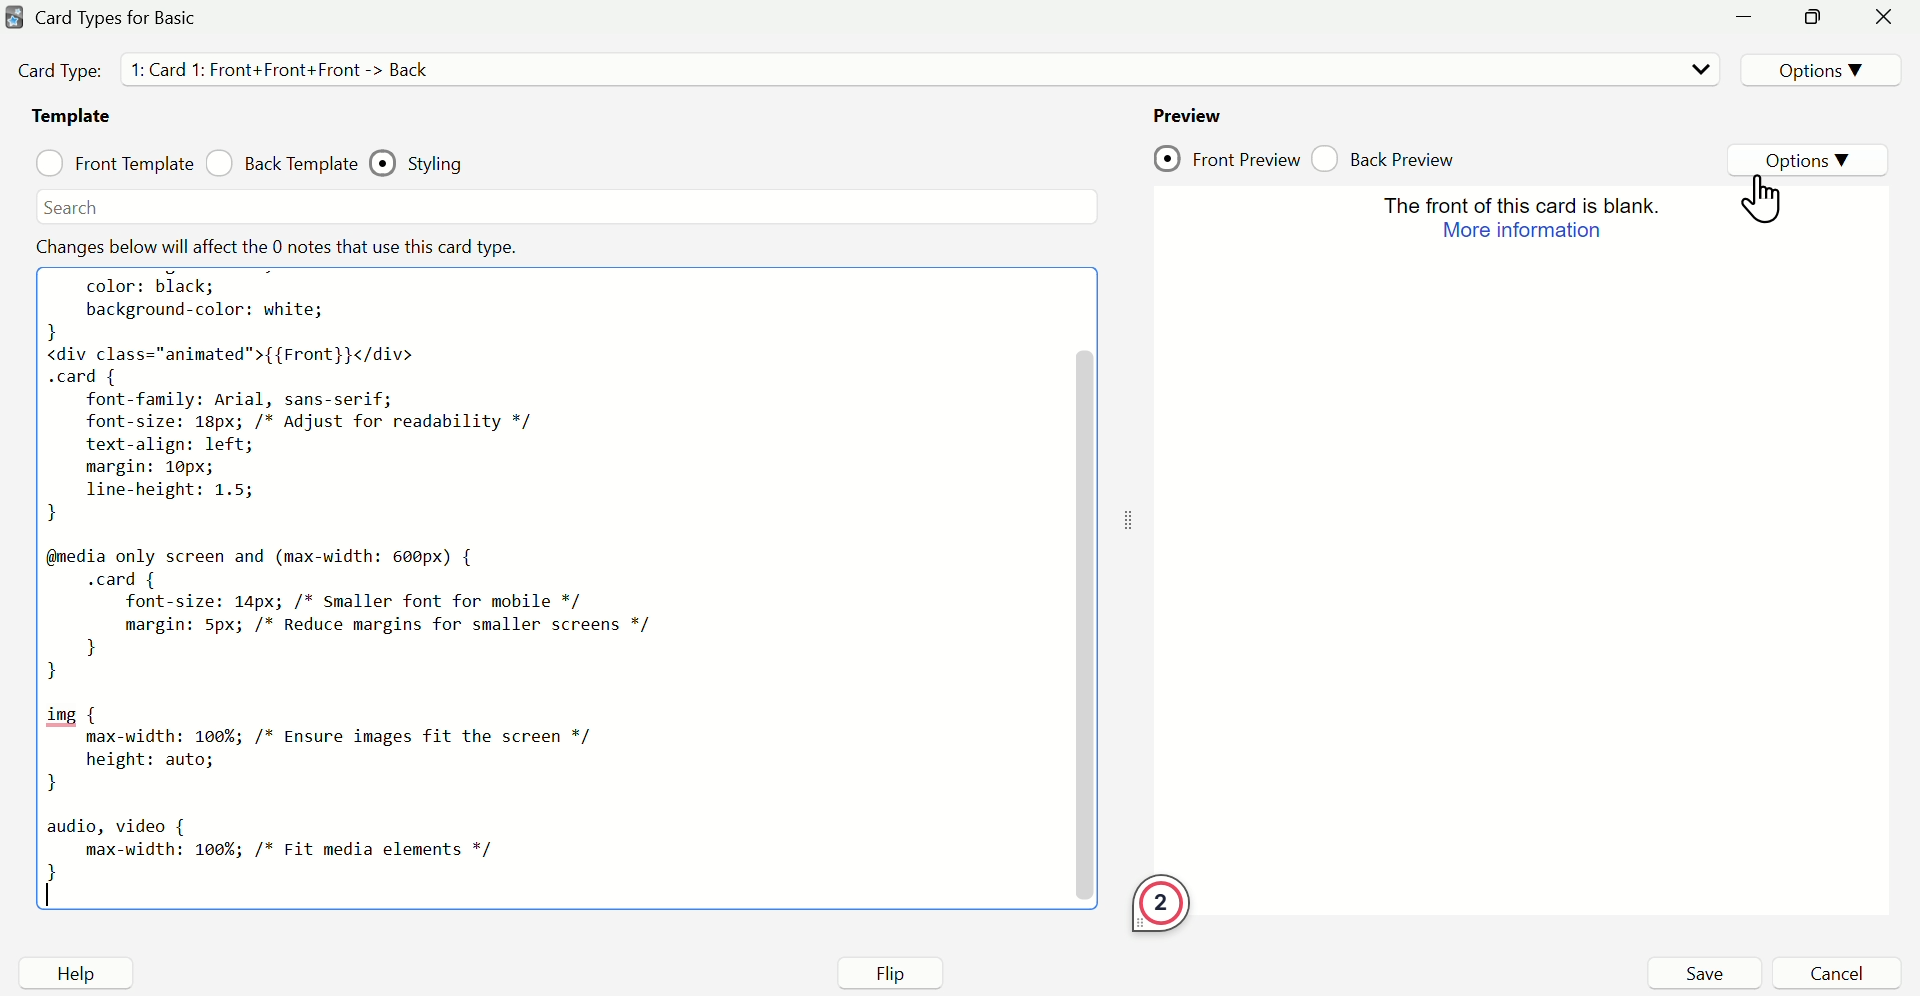 This screenshot has width=1920, height=996. I want to click on Dropdown, so click(1697, 69).